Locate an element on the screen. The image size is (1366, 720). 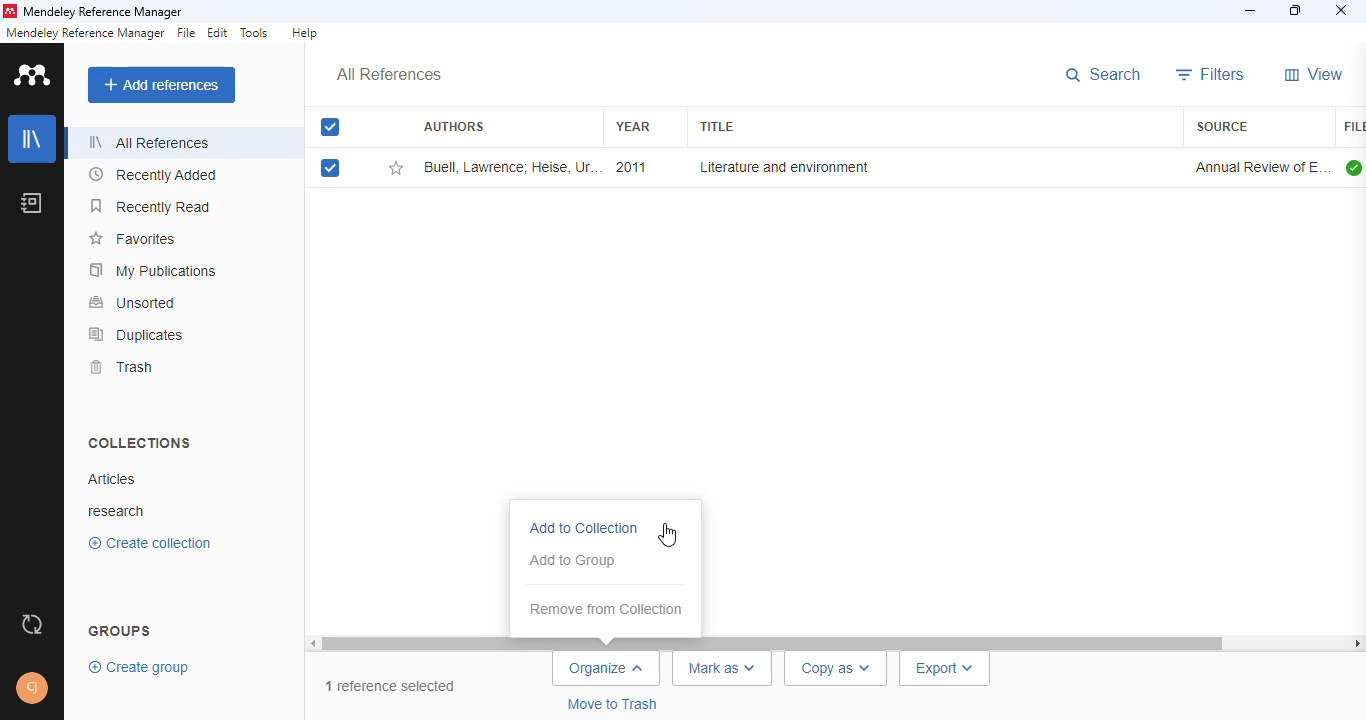
recently added is located at coordinates (153, 174).